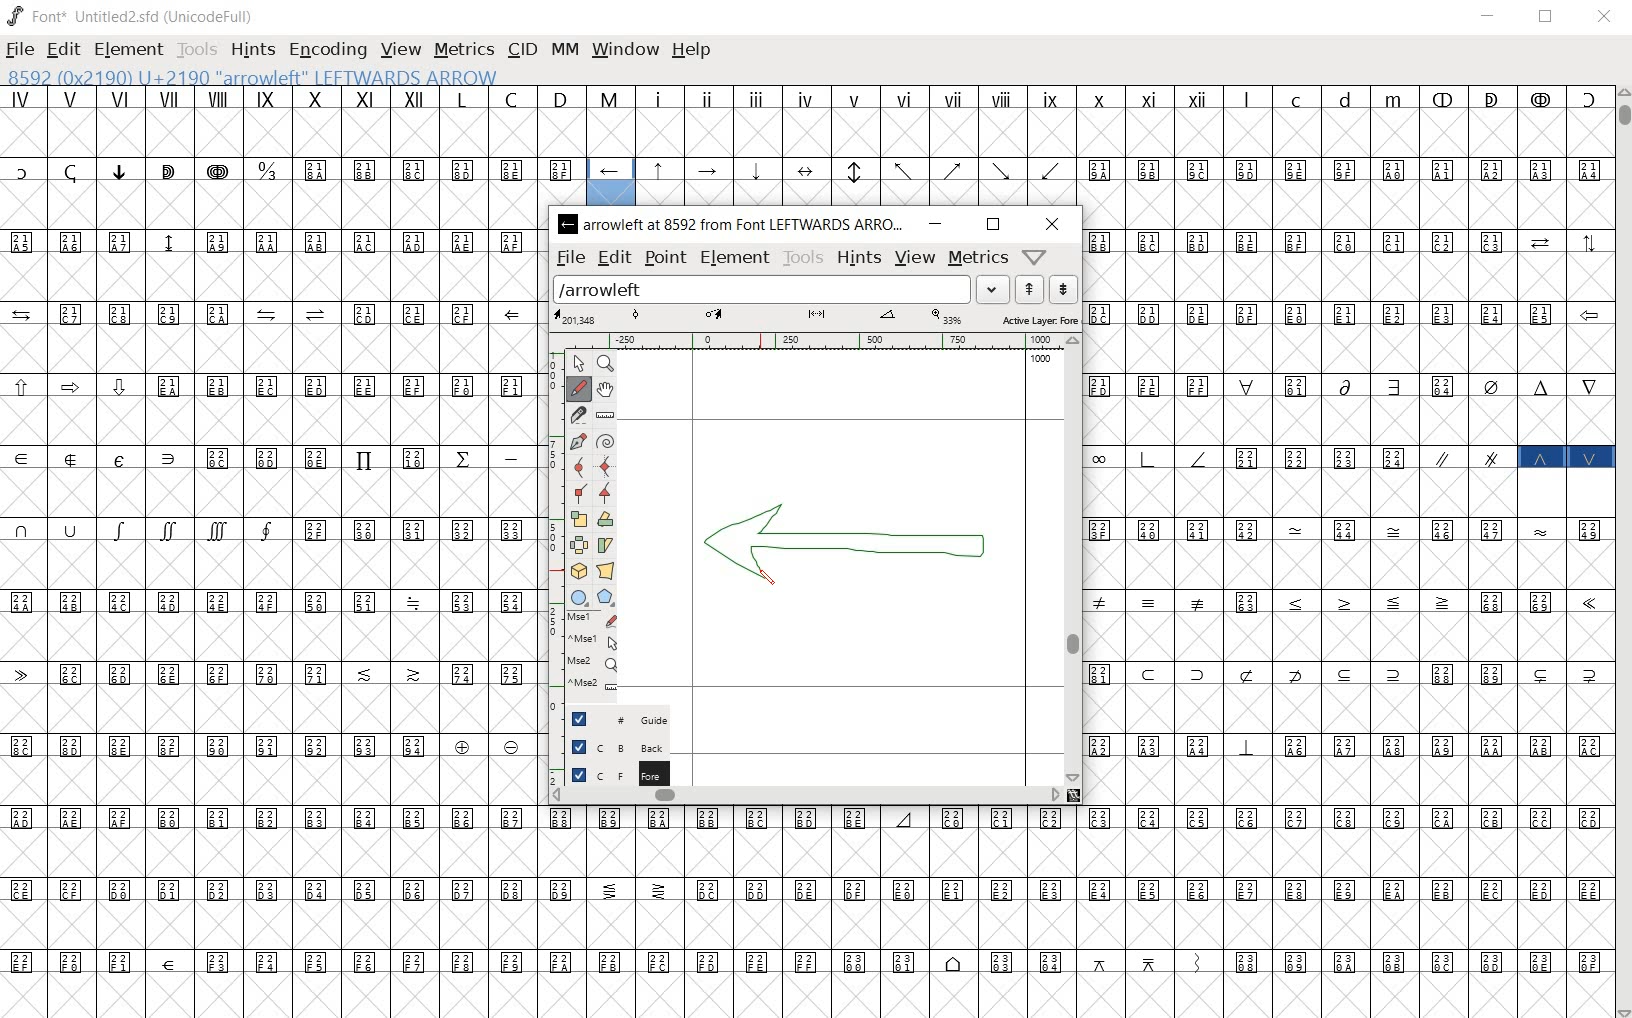 The image size is (1632, 1018). What do you see at coordinates (612, 747) in the screenshot?
I see `background layer` at bounding box center [612, 747].